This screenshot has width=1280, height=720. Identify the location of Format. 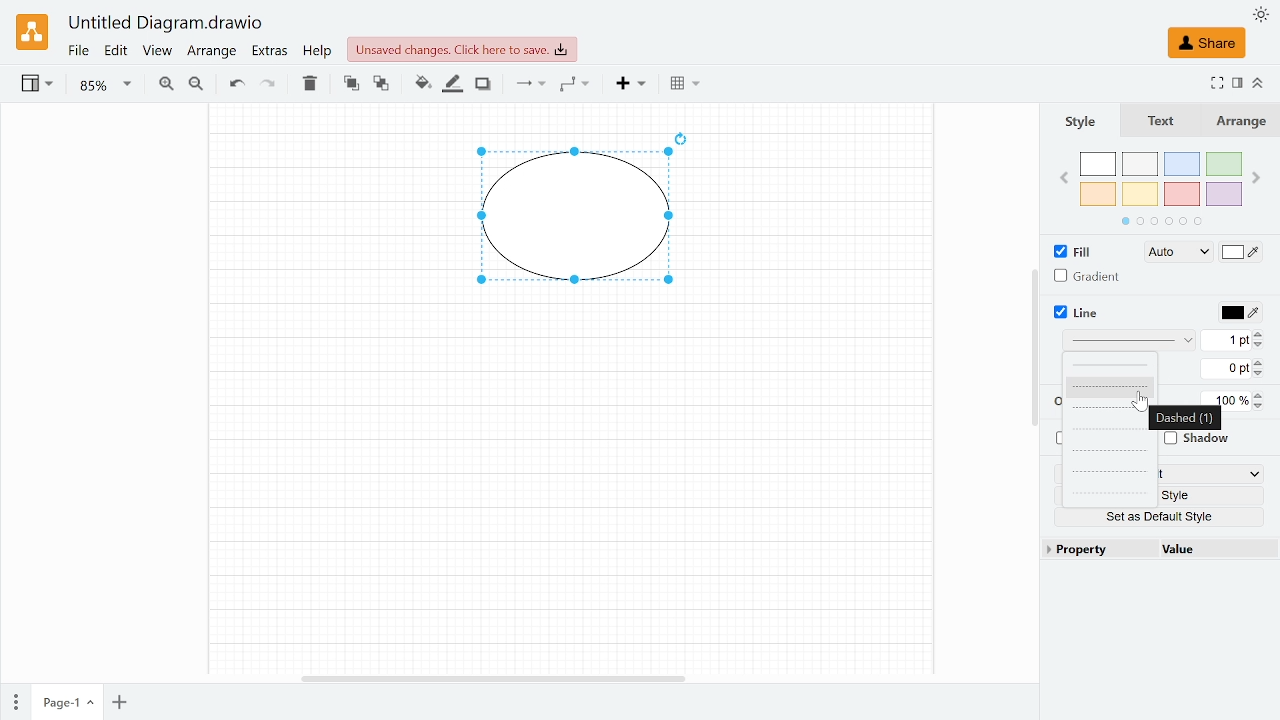
(1235, 83).